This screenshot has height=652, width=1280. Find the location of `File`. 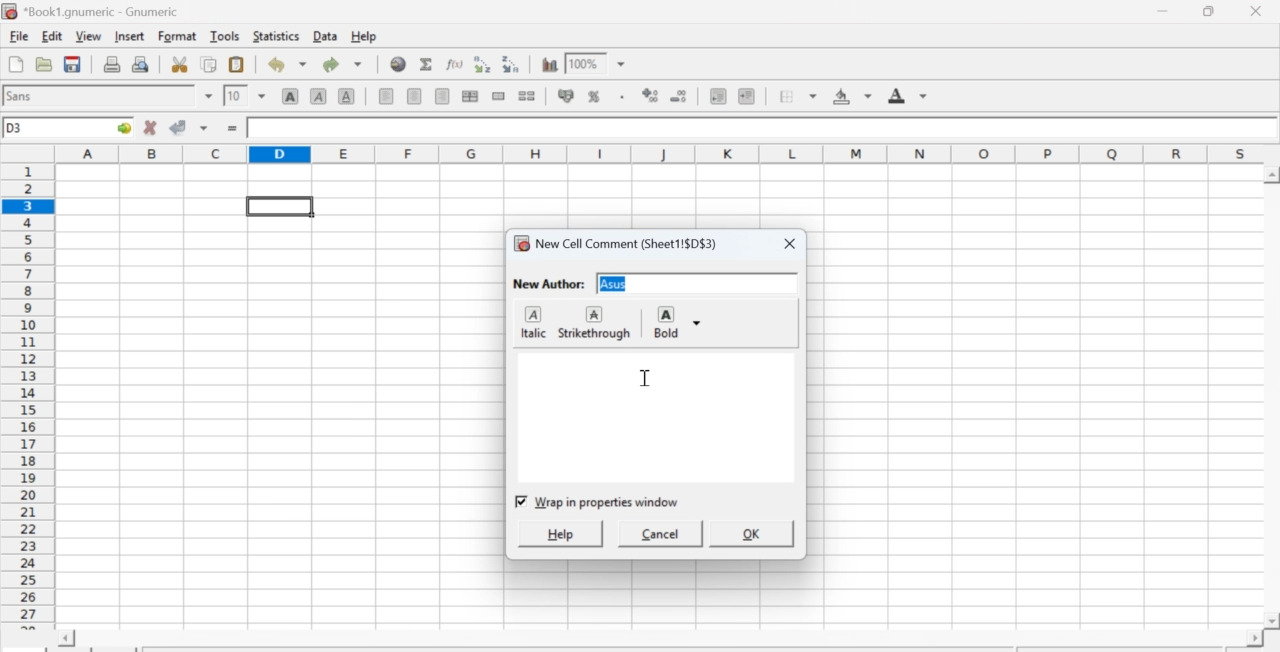

File is located at coordinates (18, 37).